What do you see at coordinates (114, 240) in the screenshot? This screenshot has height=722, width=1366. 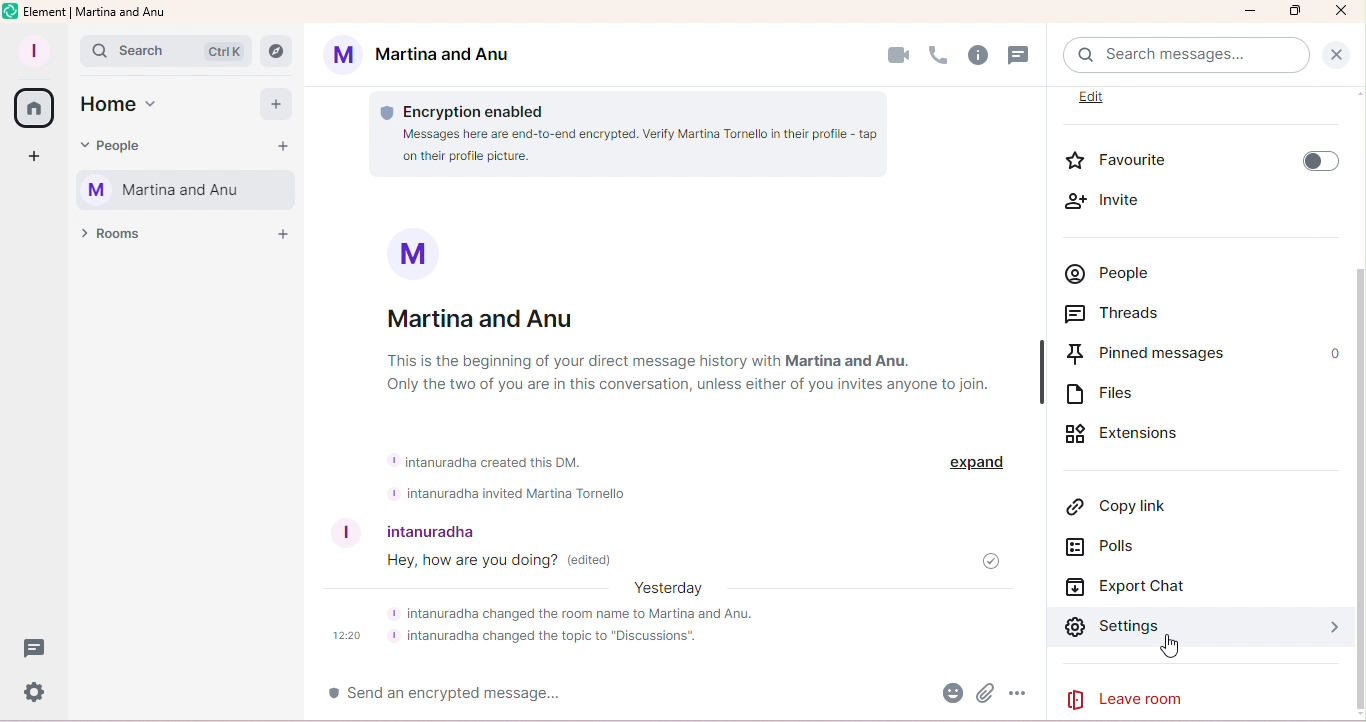 I see `Rooms` at bounding box center [114, 240].